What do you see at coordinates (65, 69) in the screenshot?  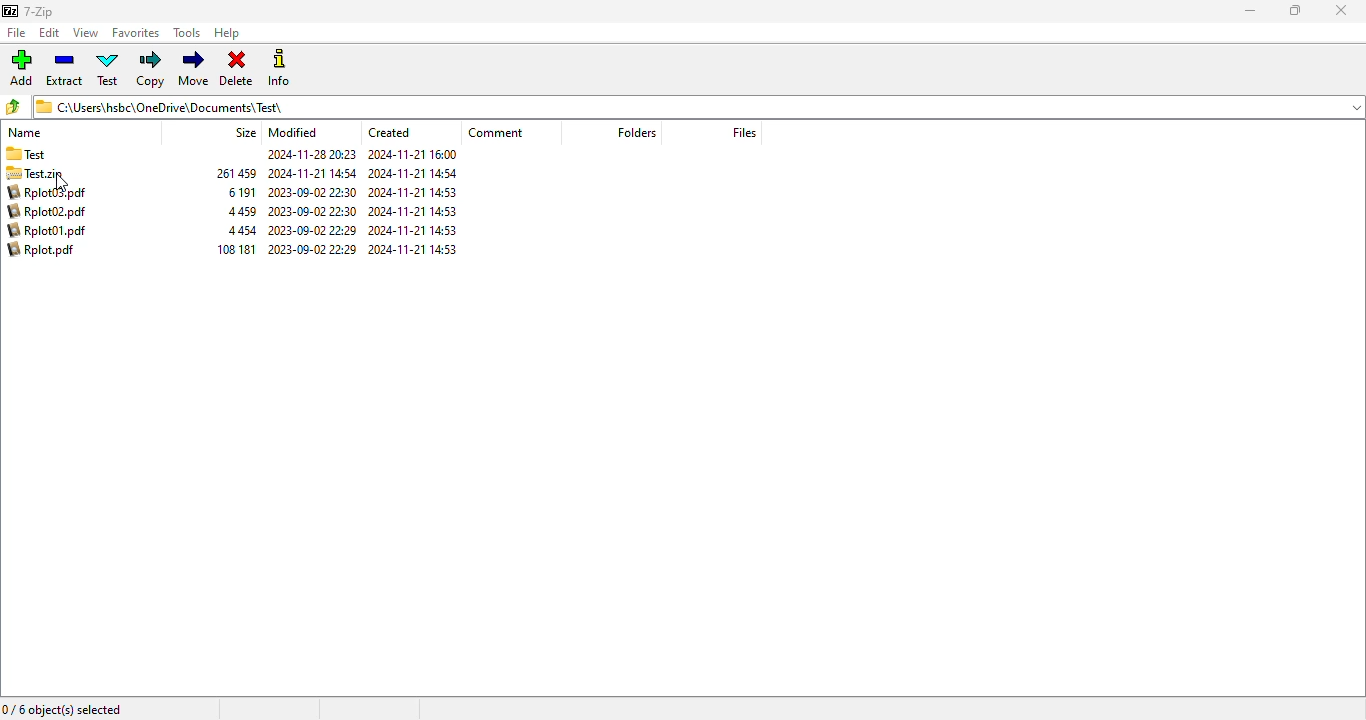 I see `extract` at bounding box center [65, 69].